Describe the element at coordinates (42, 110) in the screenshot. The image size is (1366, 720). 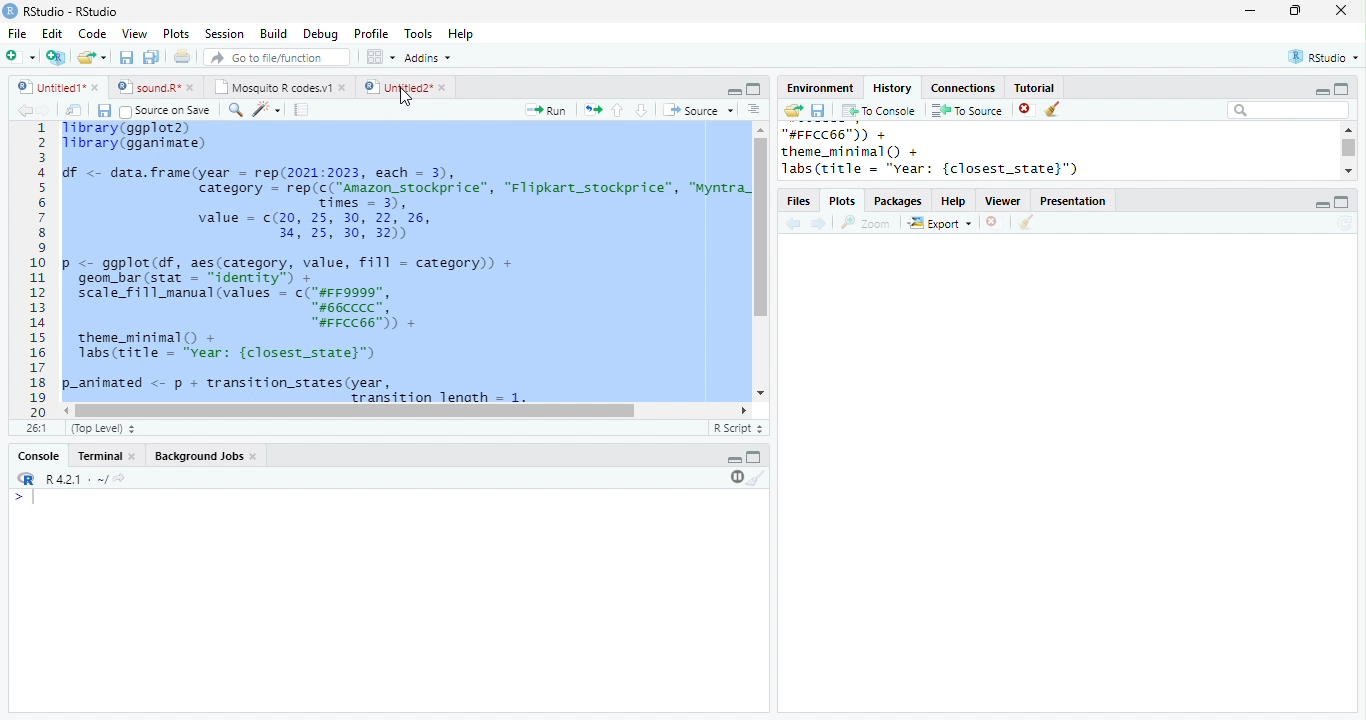
I see `forward` at that location.